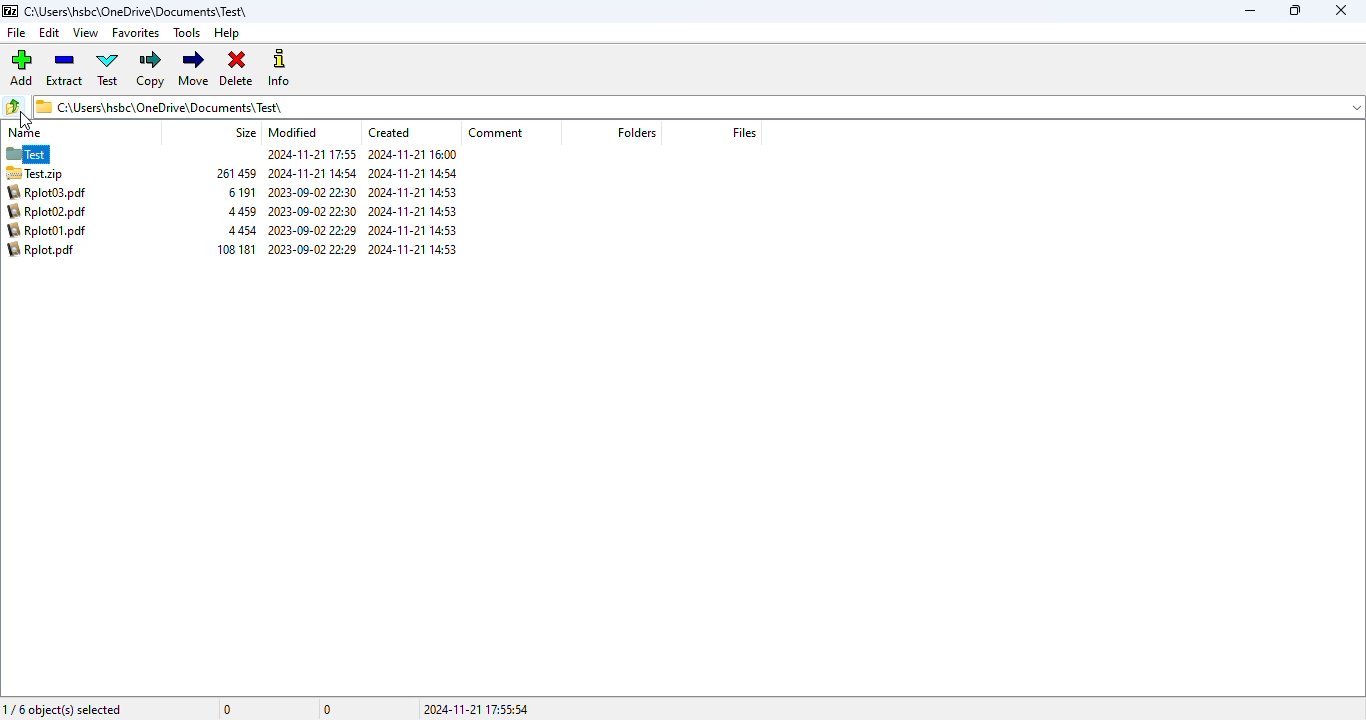  I want to click on 4 459, so click(241, 212).